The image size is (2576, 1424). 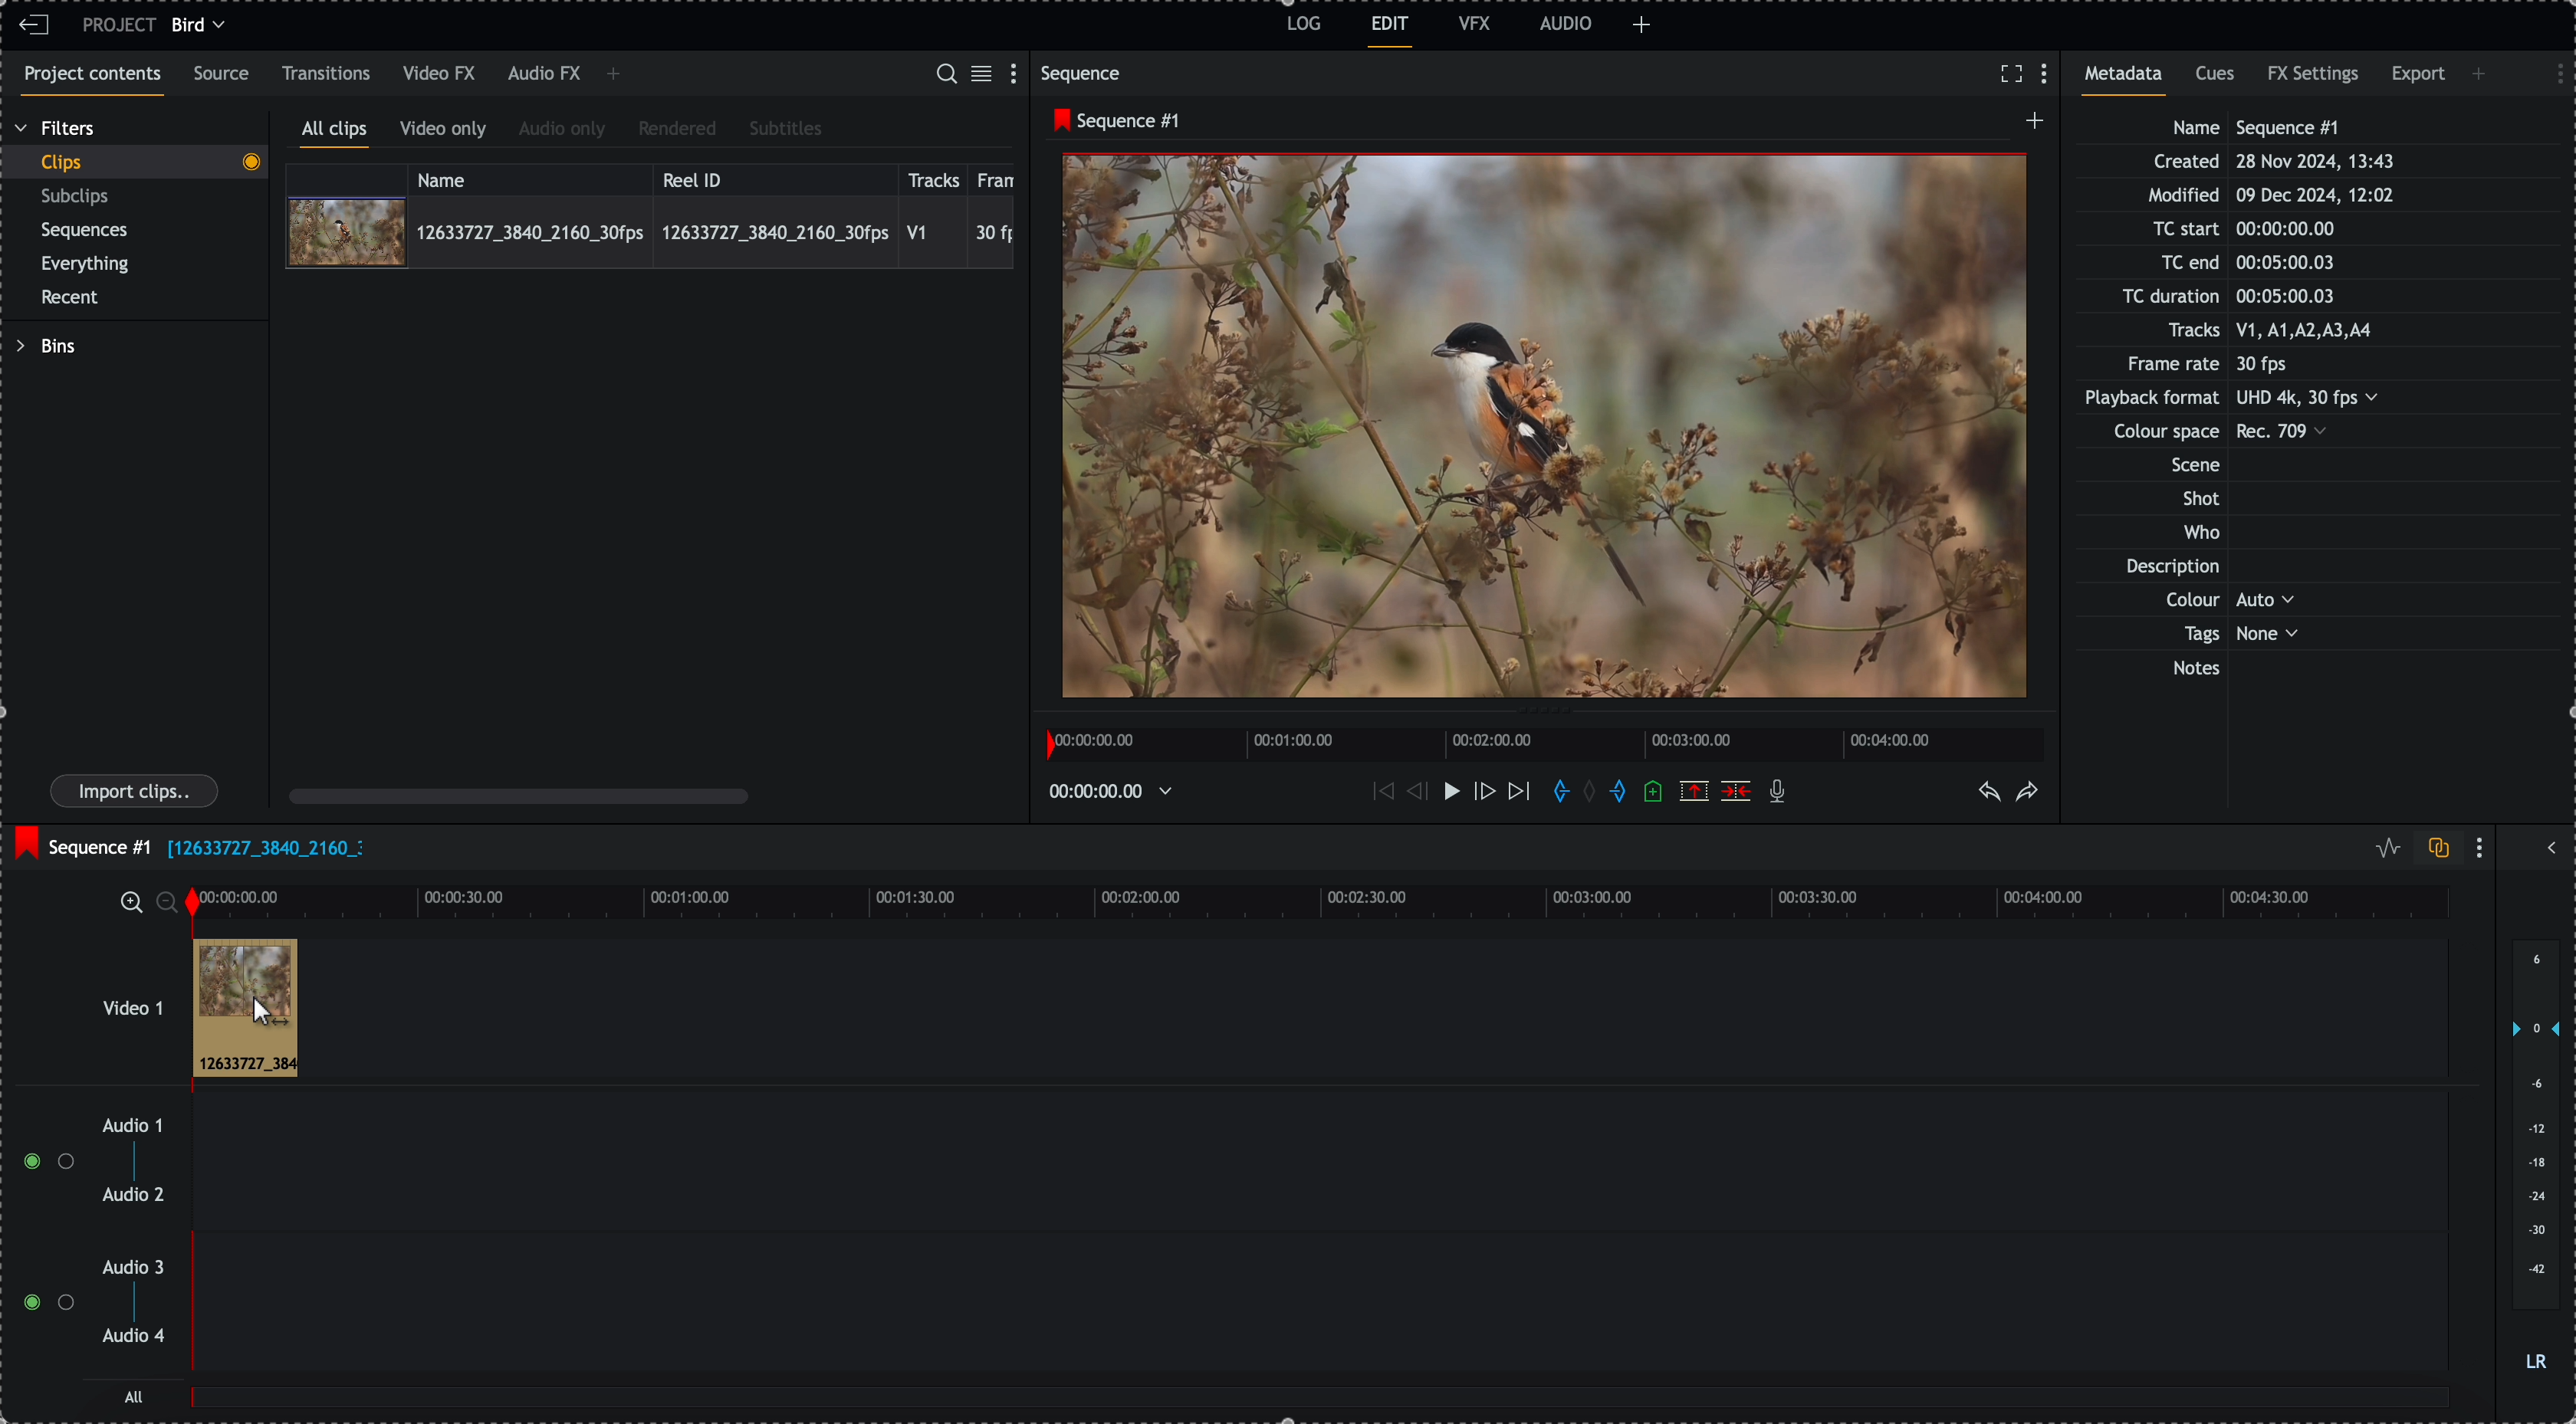 What do you see at coordinates (1483, 792) in the screenshot?
I see `nudge one frame foward` at bounding box center [1483, 792].